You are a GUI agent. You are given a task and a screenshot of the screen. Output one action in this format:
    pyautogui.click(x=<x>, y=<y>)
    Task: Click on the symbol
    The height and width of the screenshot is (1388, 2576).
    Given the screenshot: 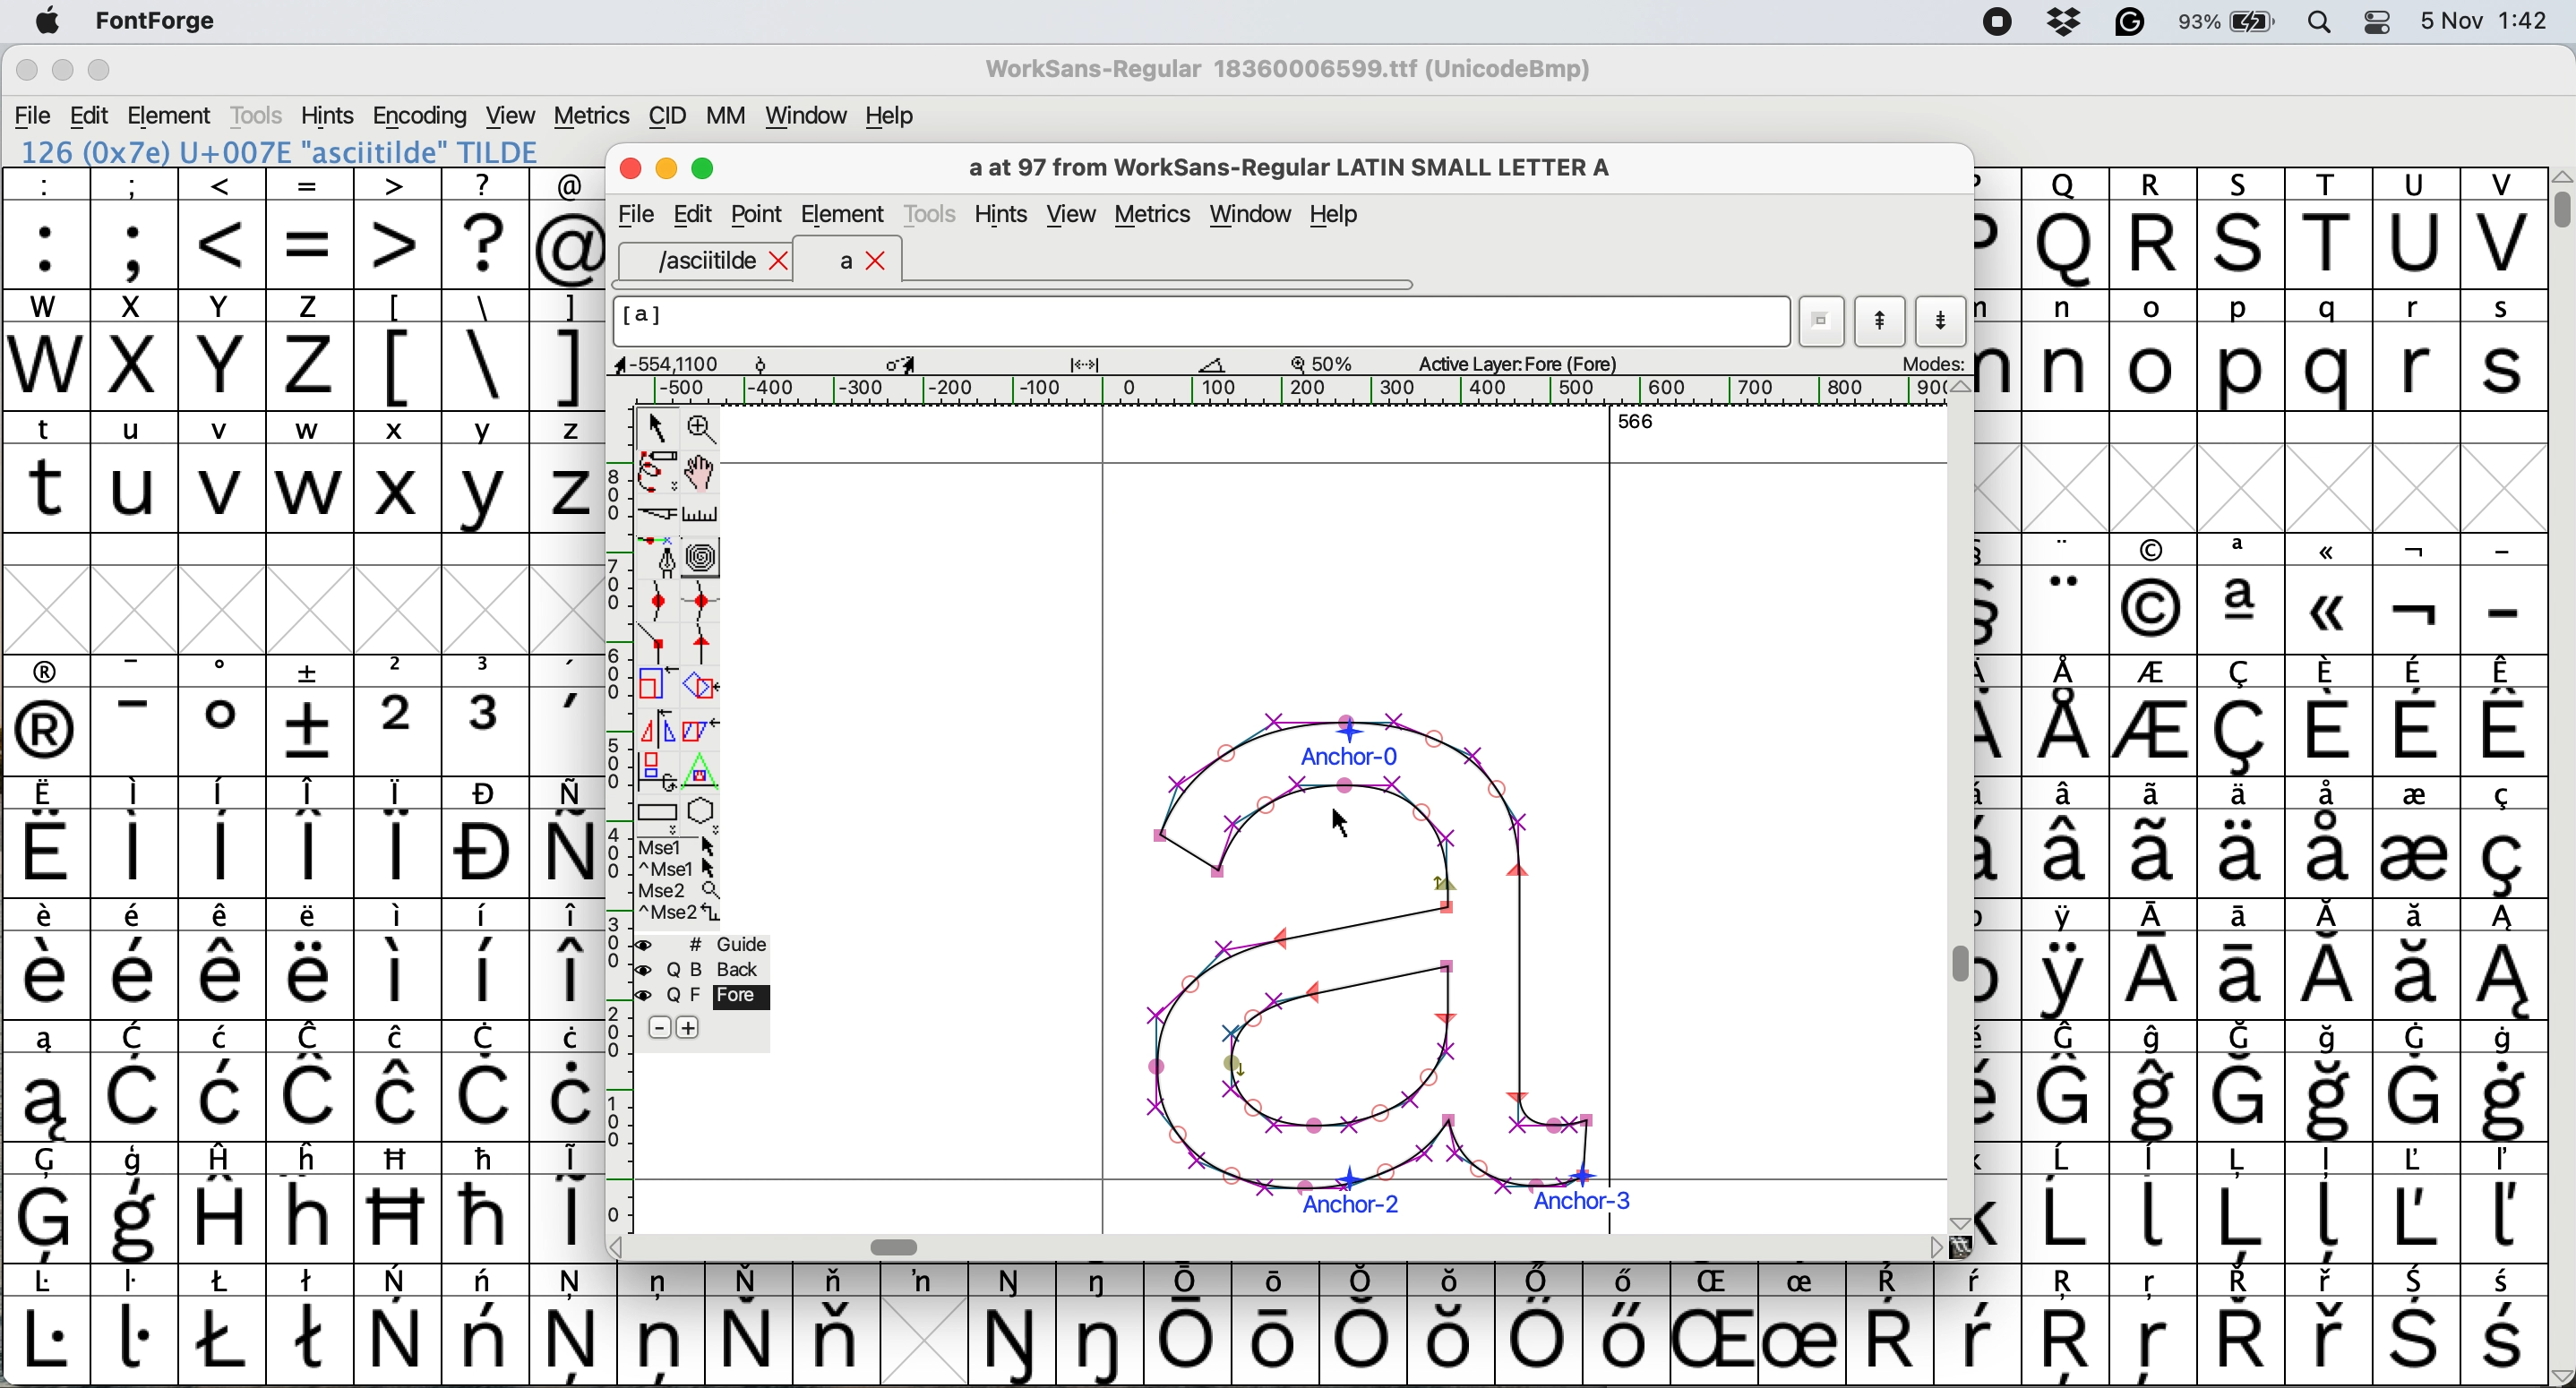 What is the action you would take?
    pyautogui.click(x=2501, y=838)
    